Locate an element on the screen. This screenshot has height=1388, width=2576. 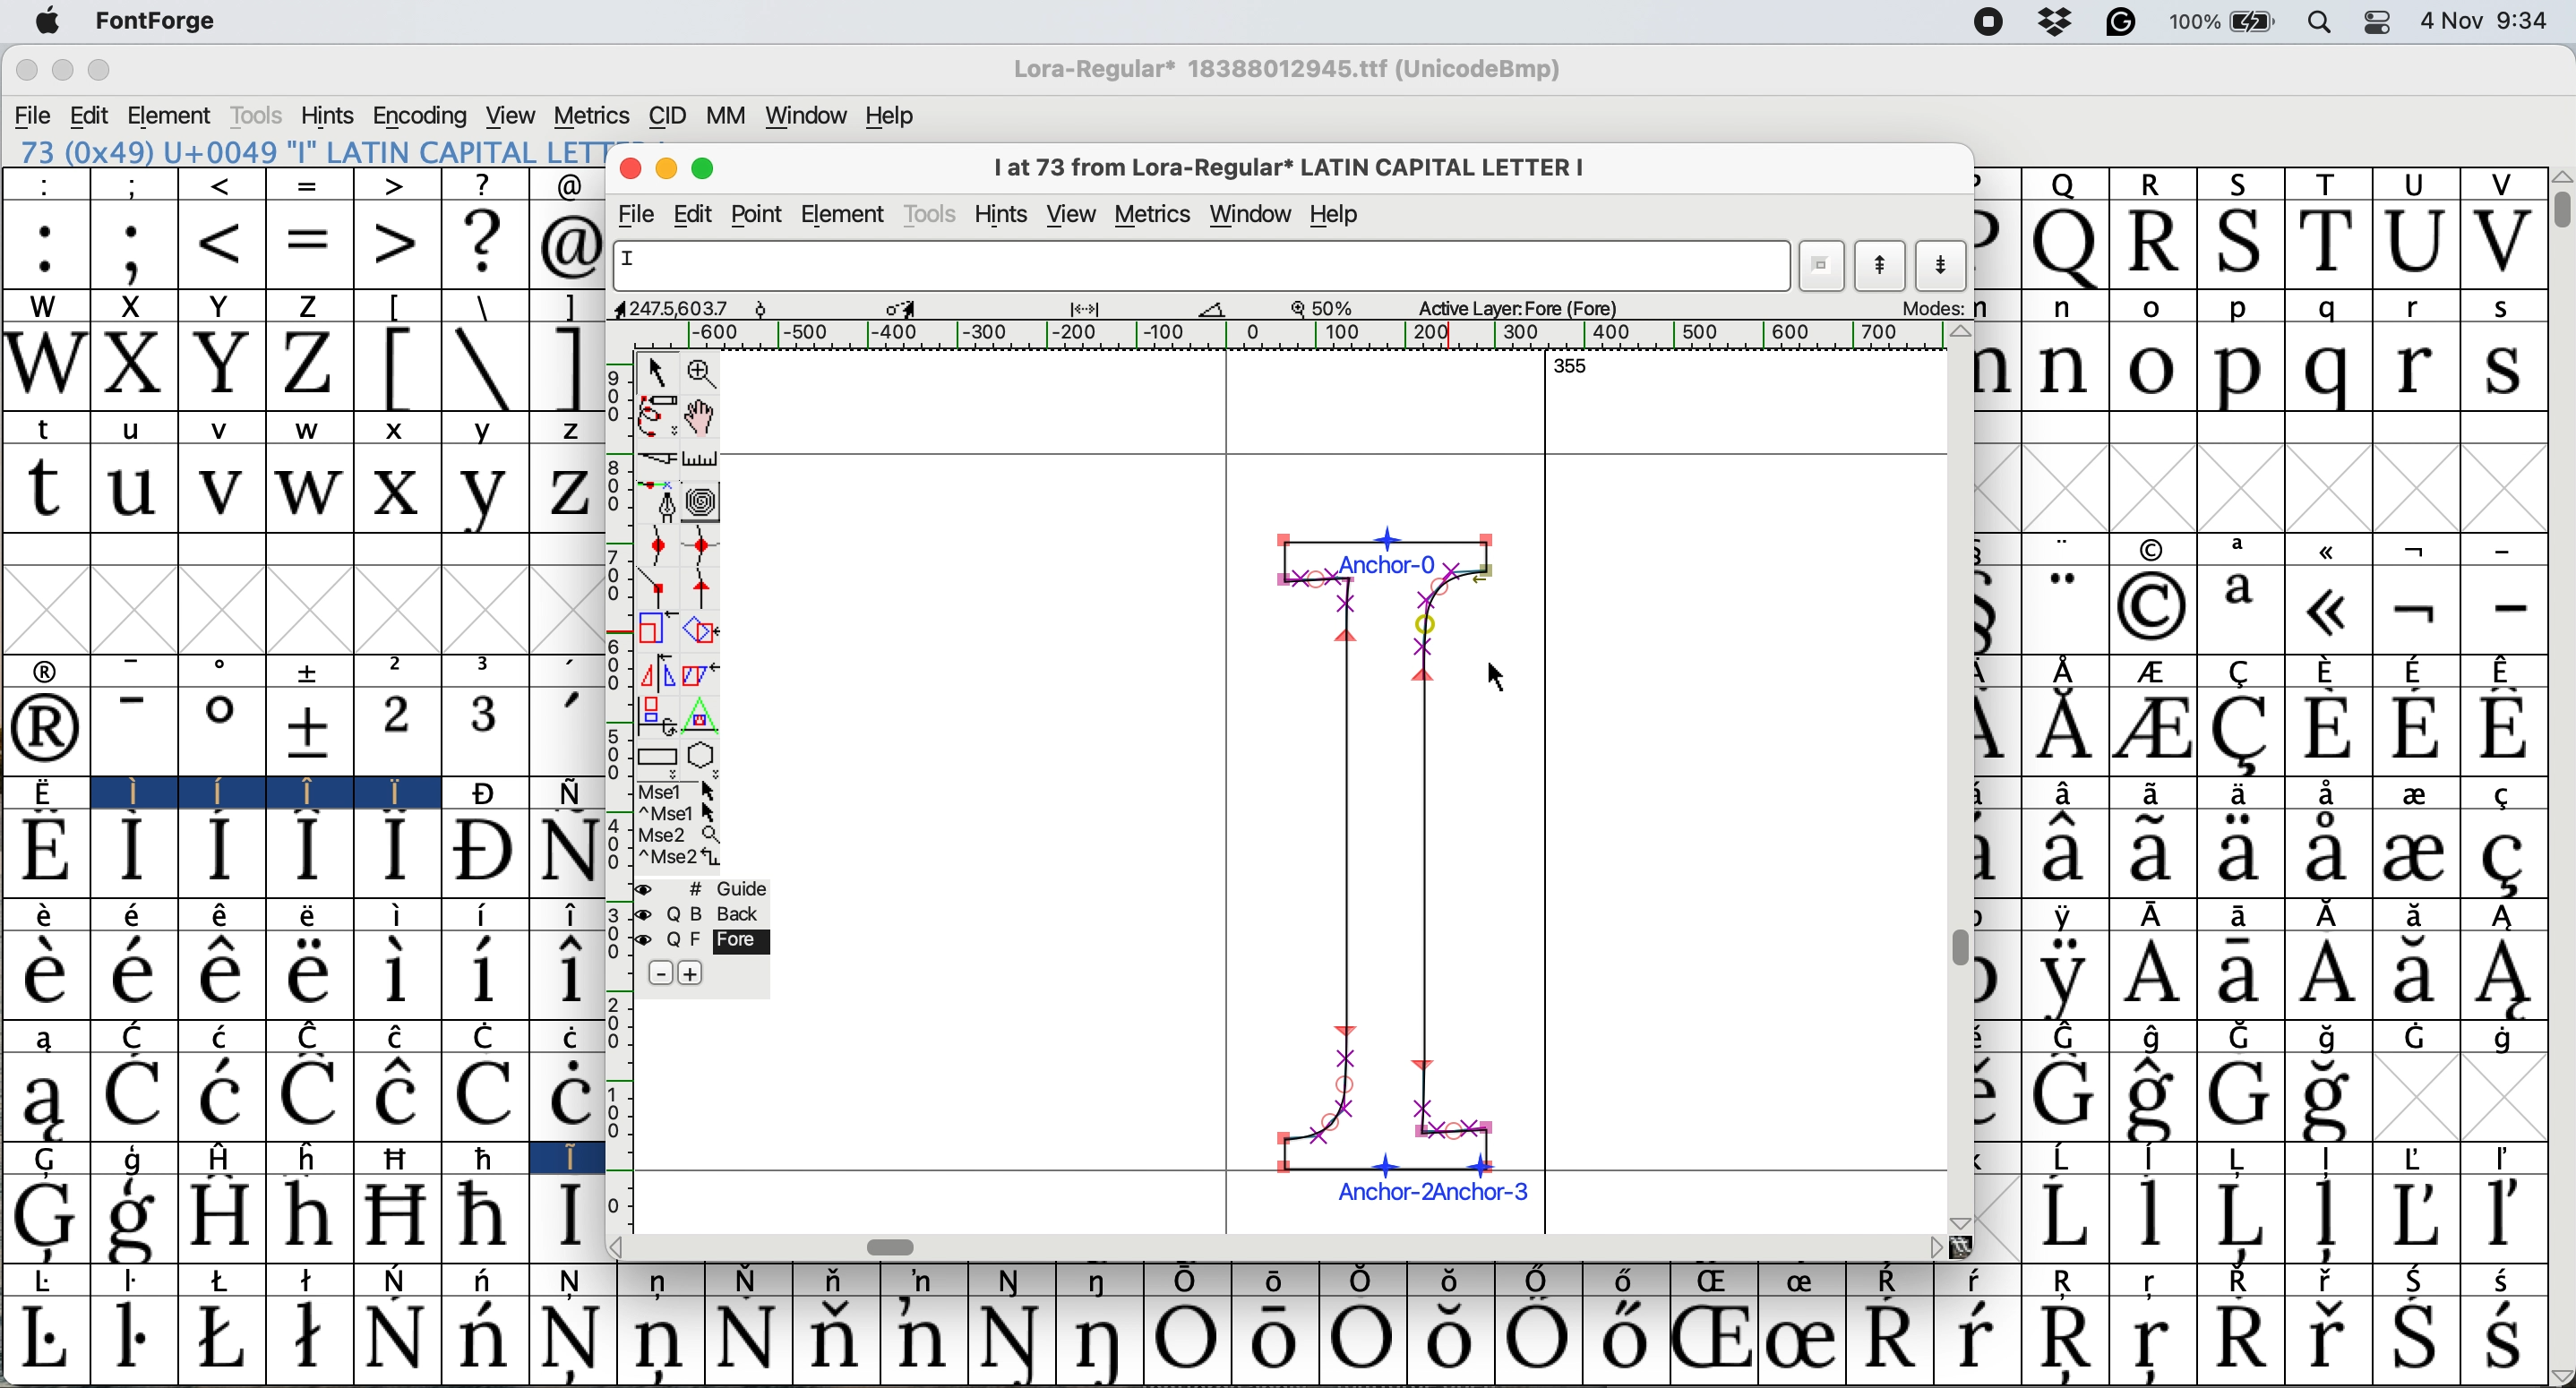
Symbol is located at coordinates (1356, 1342).